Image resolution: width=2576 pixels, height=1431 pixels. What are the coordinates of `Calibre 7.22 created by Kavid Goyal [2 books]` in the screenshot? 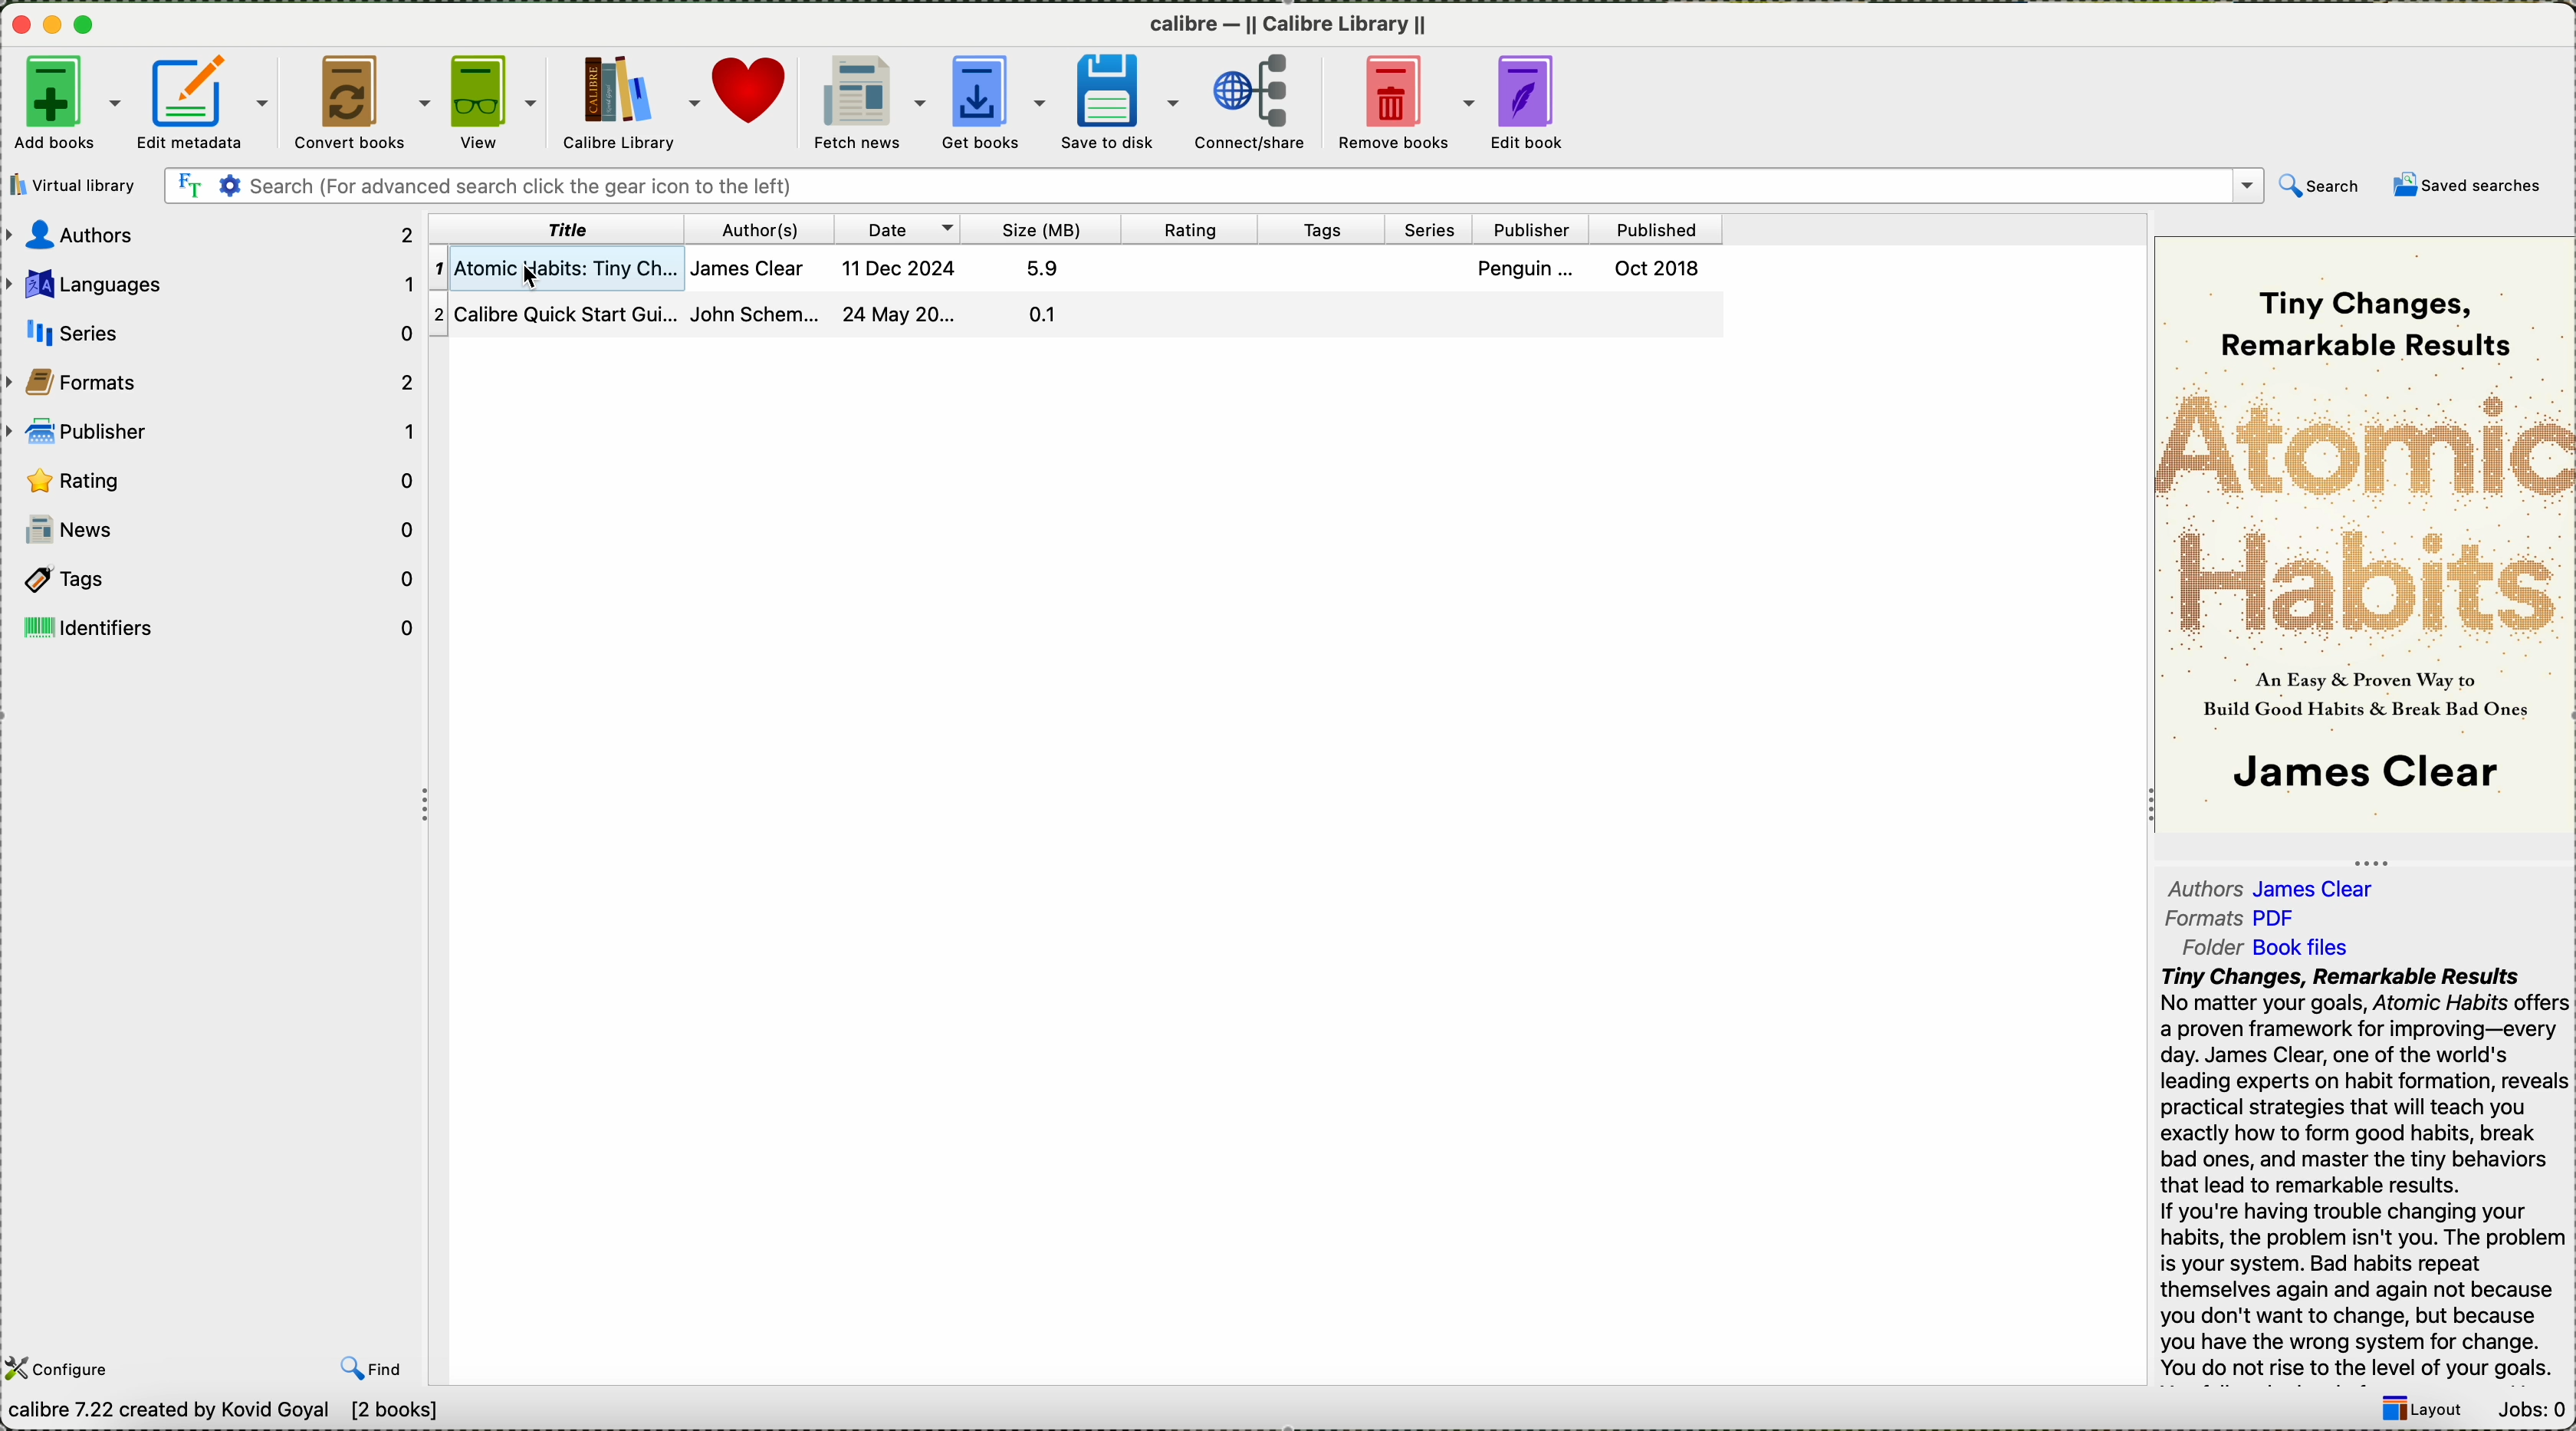 It's located at (232, 1414).